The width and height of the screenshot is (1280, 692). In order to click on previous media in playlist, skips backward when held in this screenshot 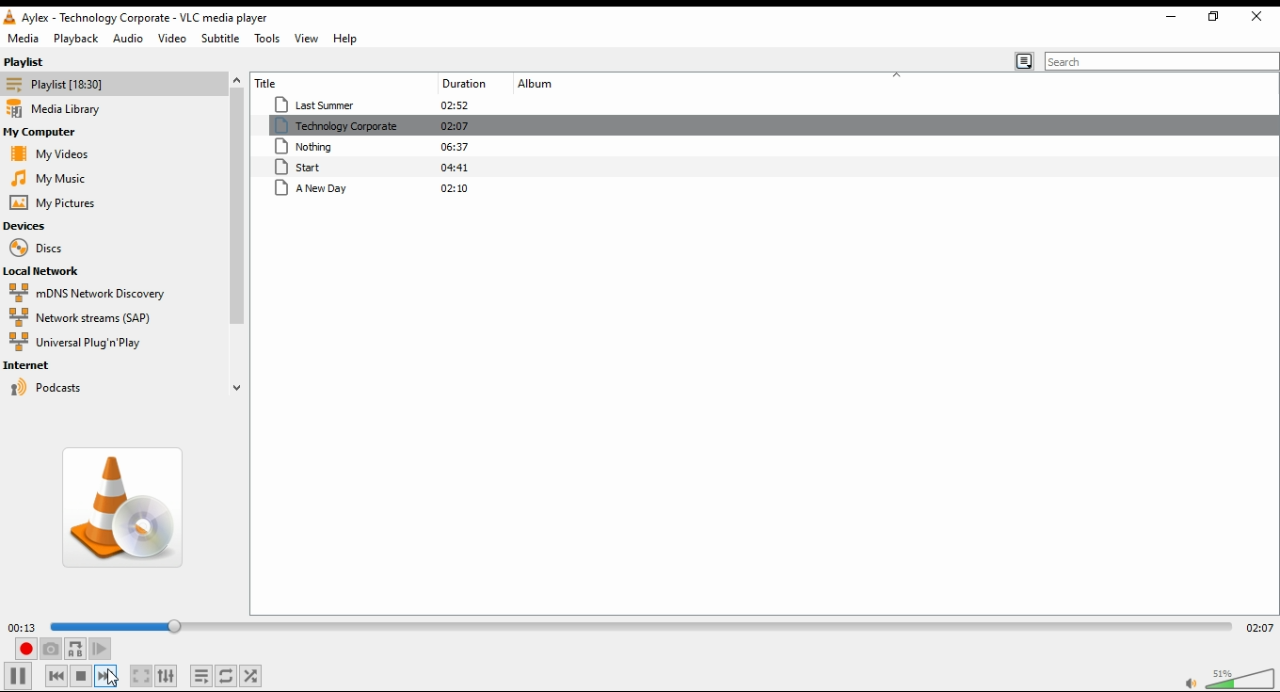, I will do `click(58, 676)`.